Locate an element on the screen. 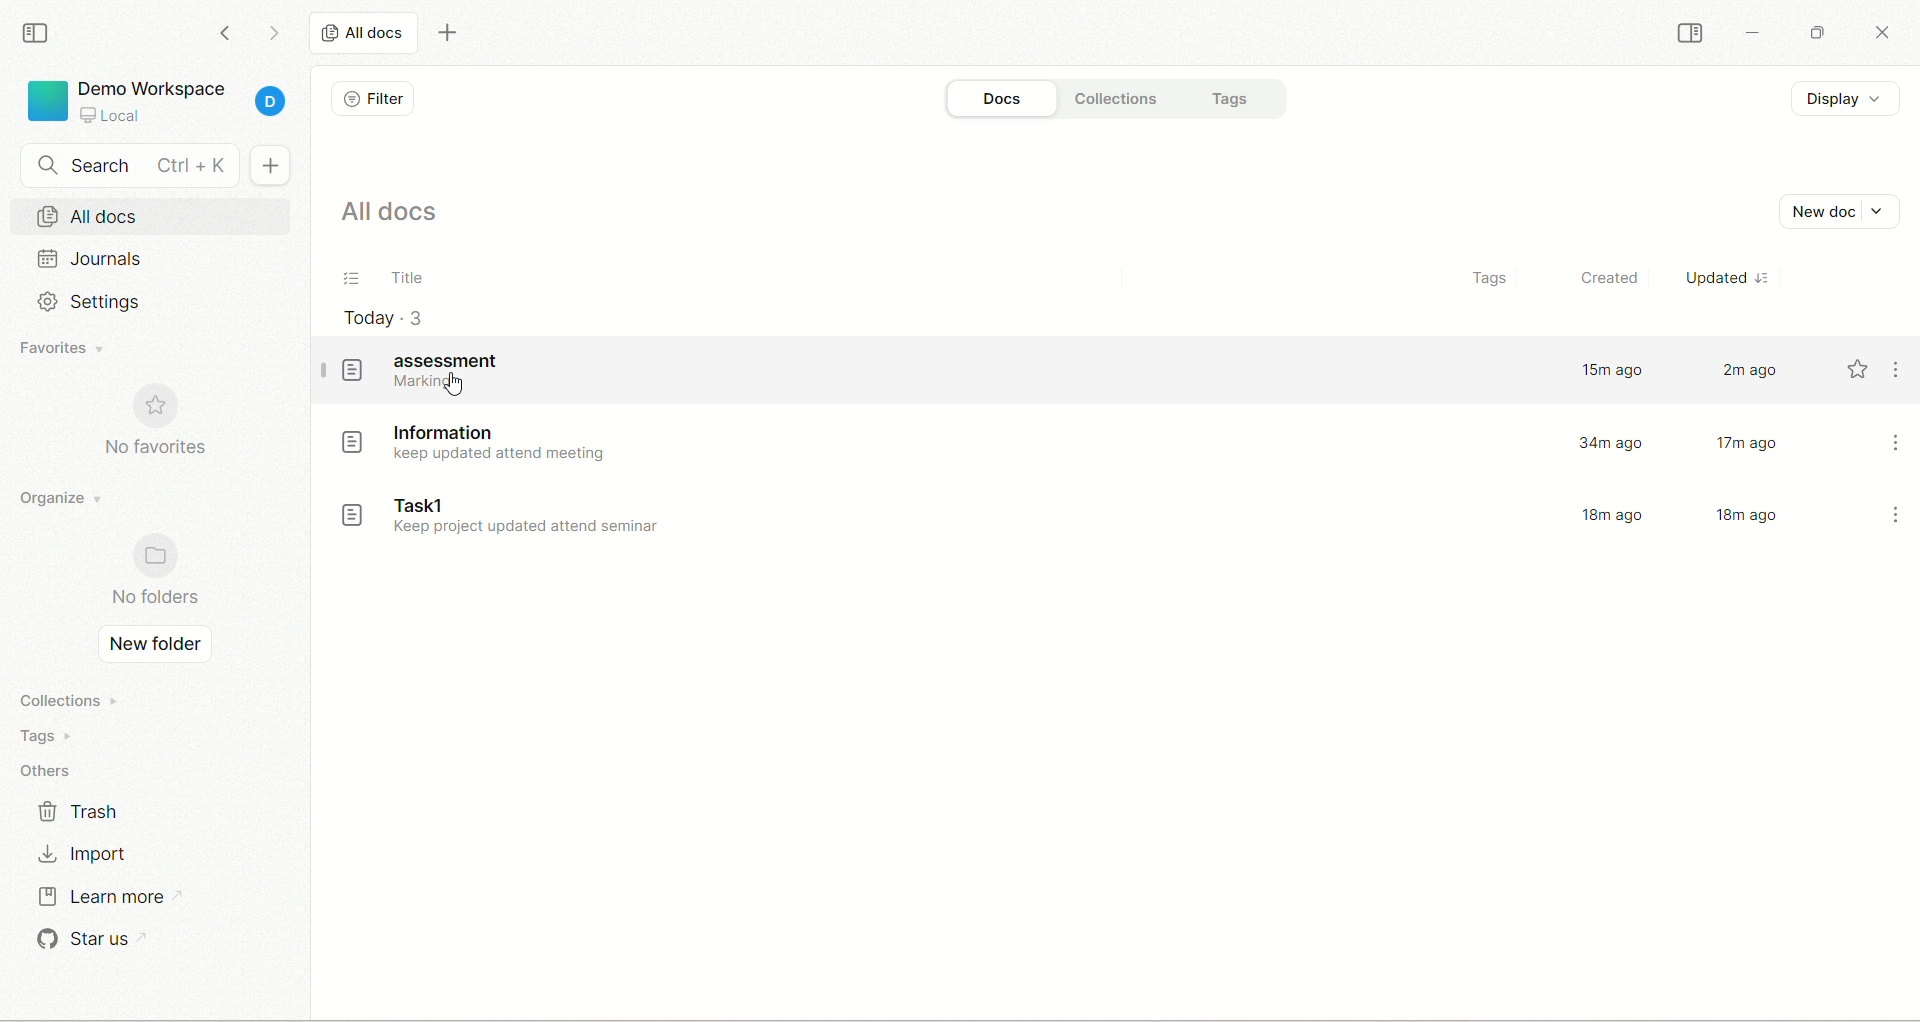  Demo Workspace is located at coordinates (158, 99).